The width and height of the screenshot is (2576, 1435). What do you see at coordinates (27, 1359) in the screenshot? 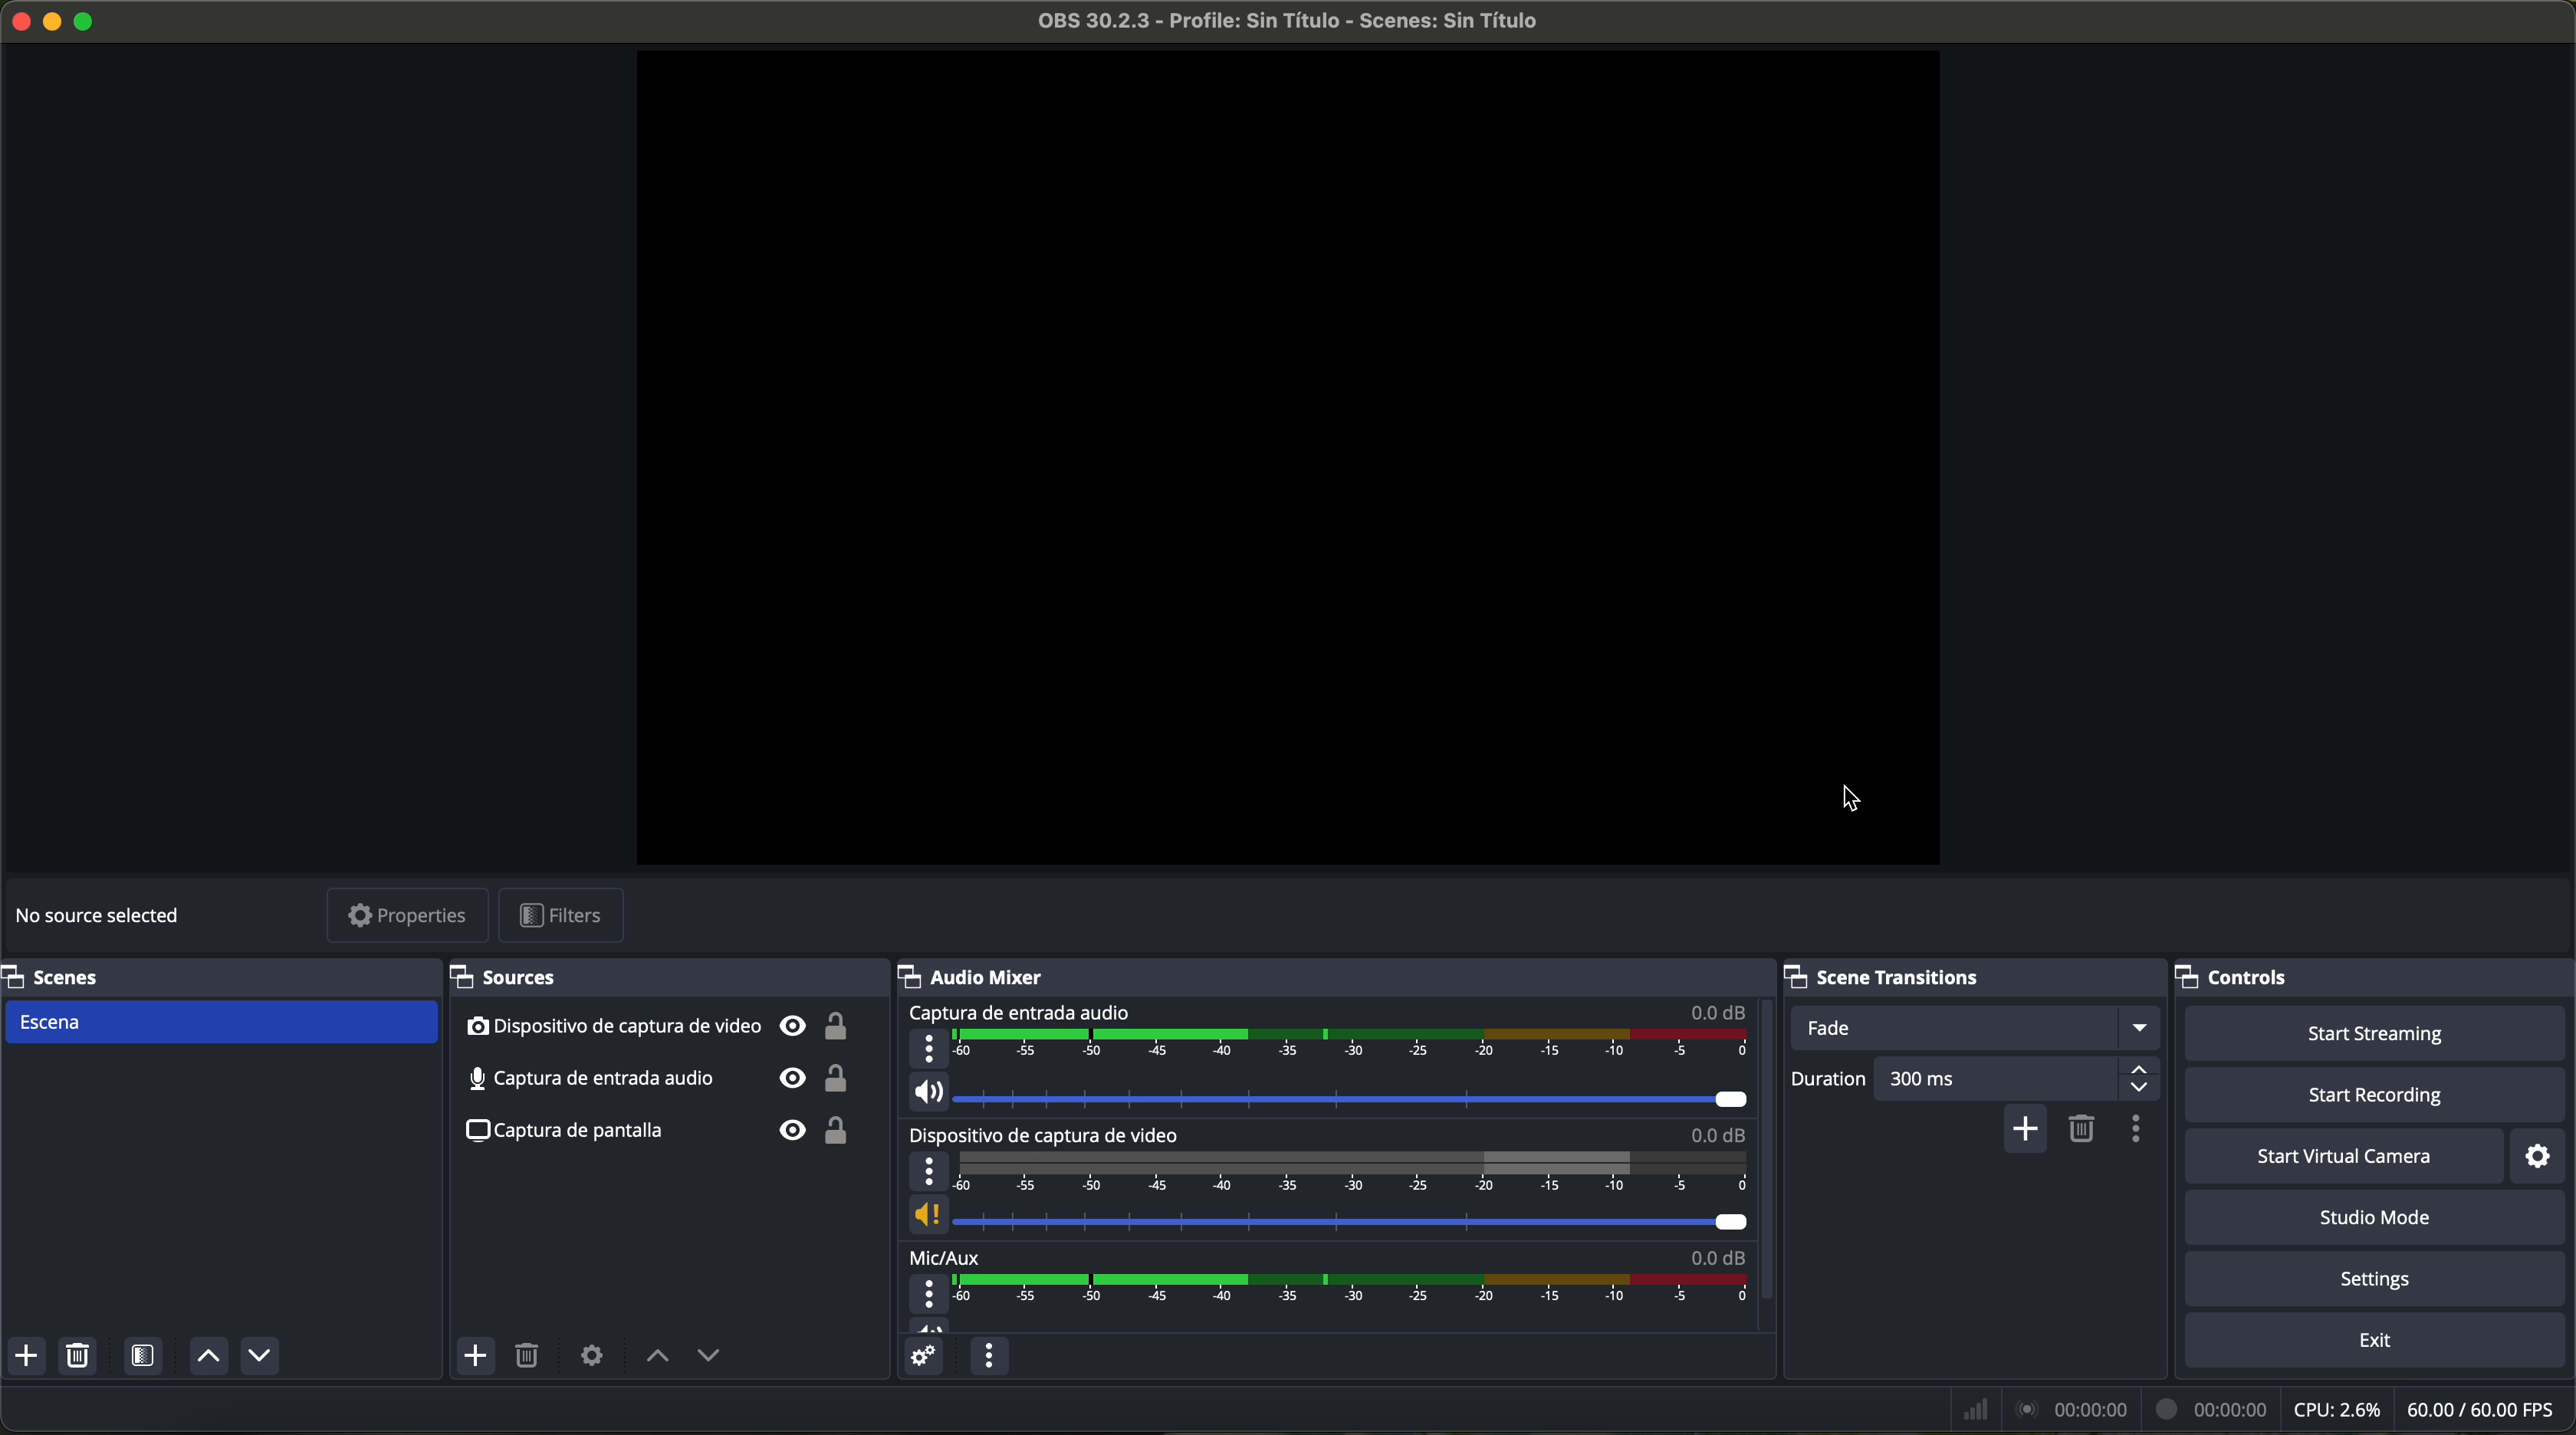
I see `add scene` at bounding box center [27, 1359].